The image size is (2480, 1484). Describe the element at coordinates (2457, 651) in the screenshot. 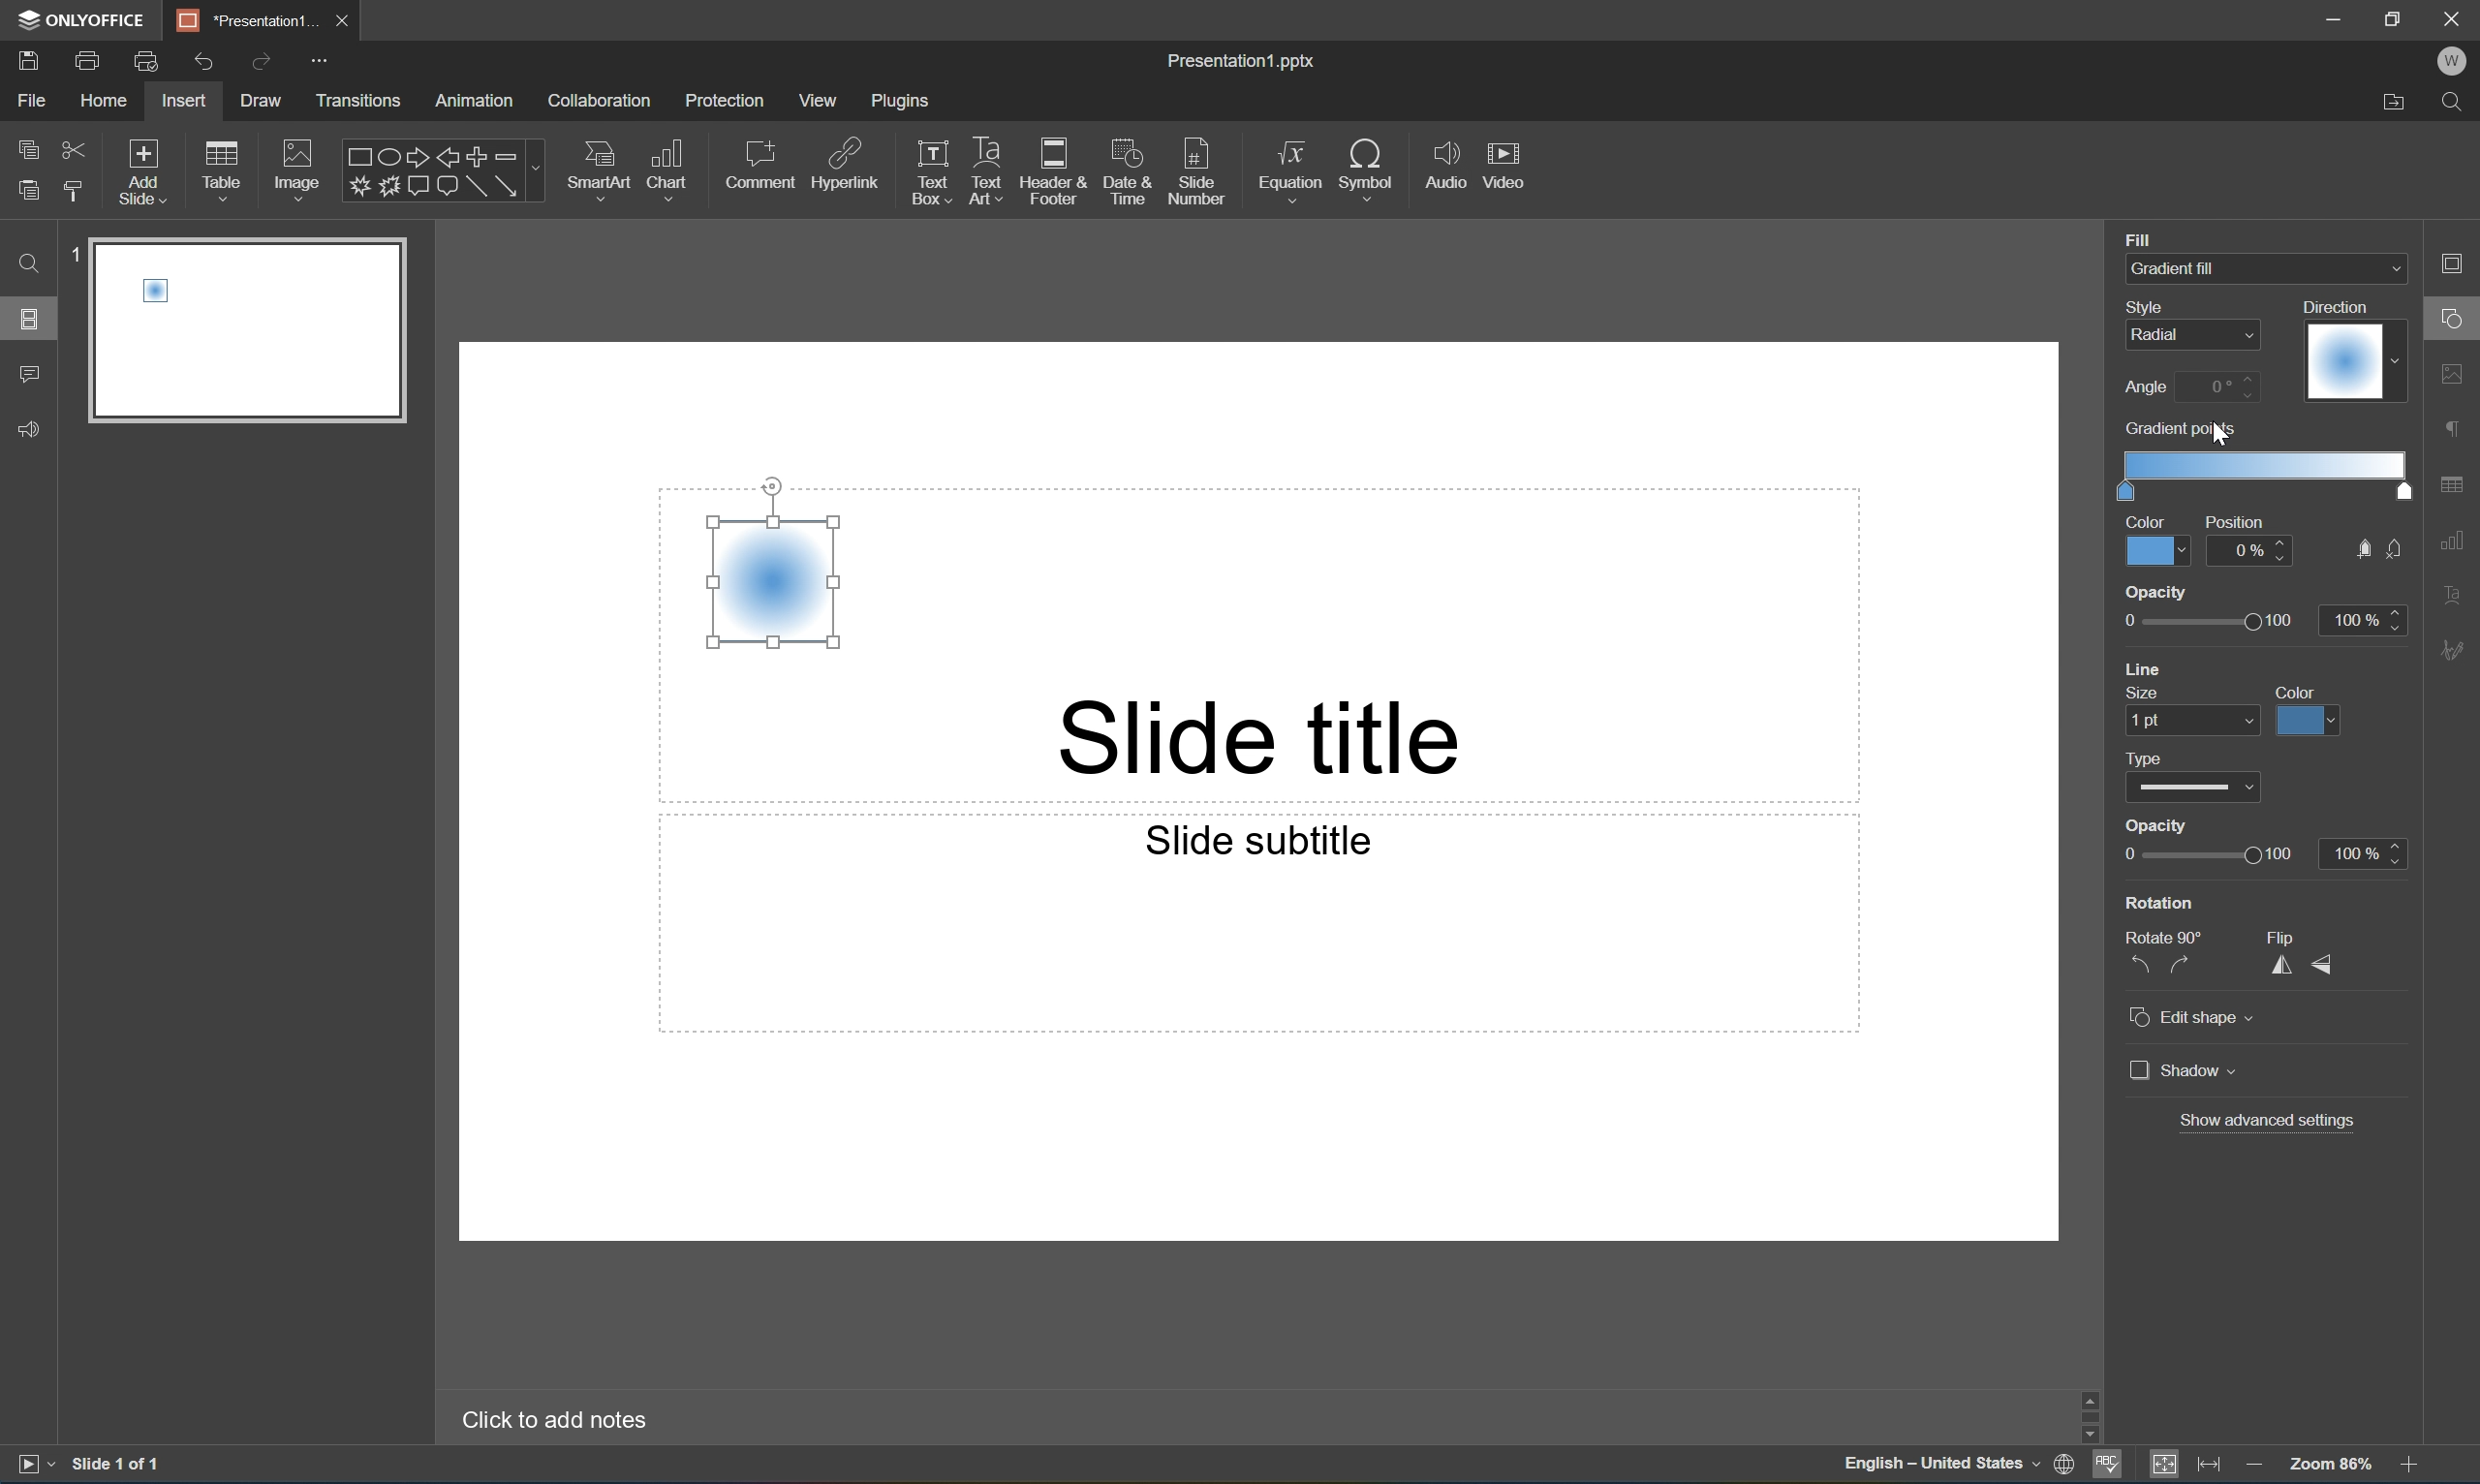

I see `Signature settings` at that location.